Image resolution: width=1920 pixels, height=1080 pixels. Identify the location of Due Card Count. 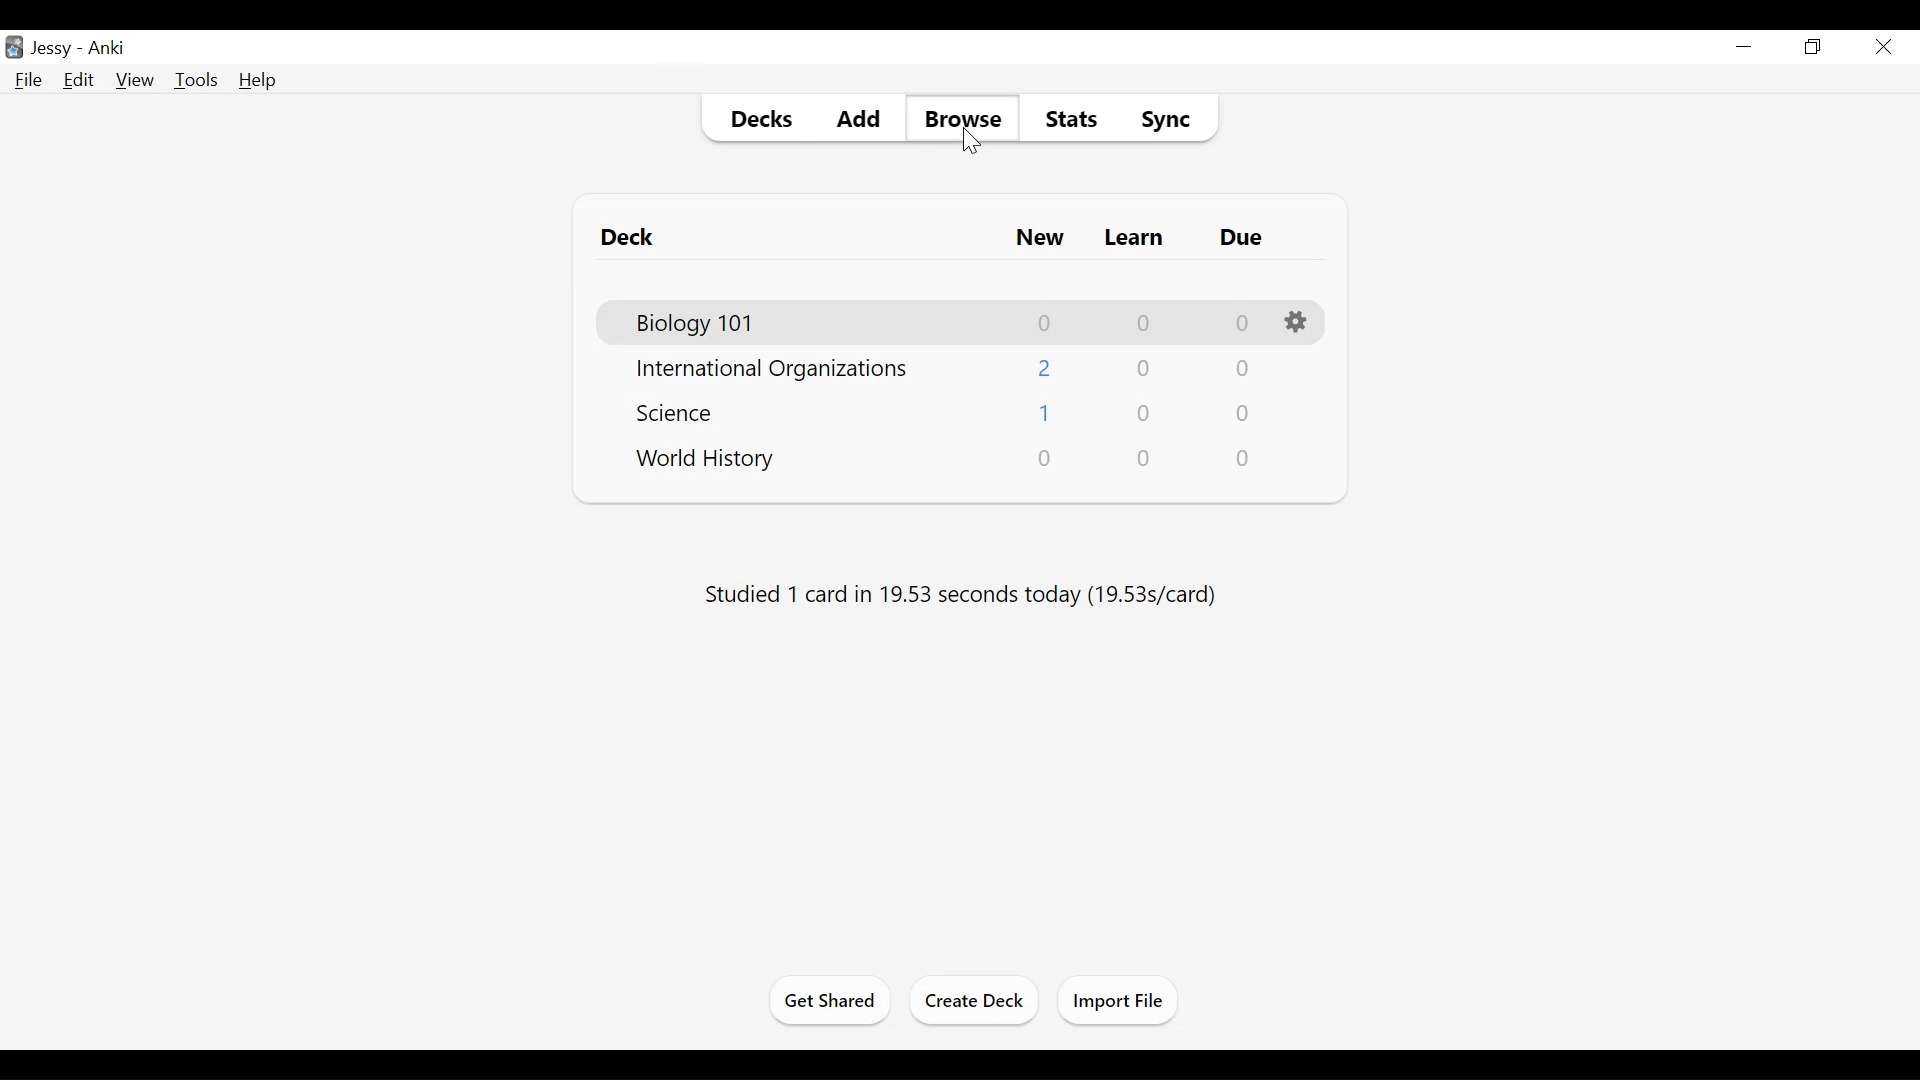
(1241, 323).